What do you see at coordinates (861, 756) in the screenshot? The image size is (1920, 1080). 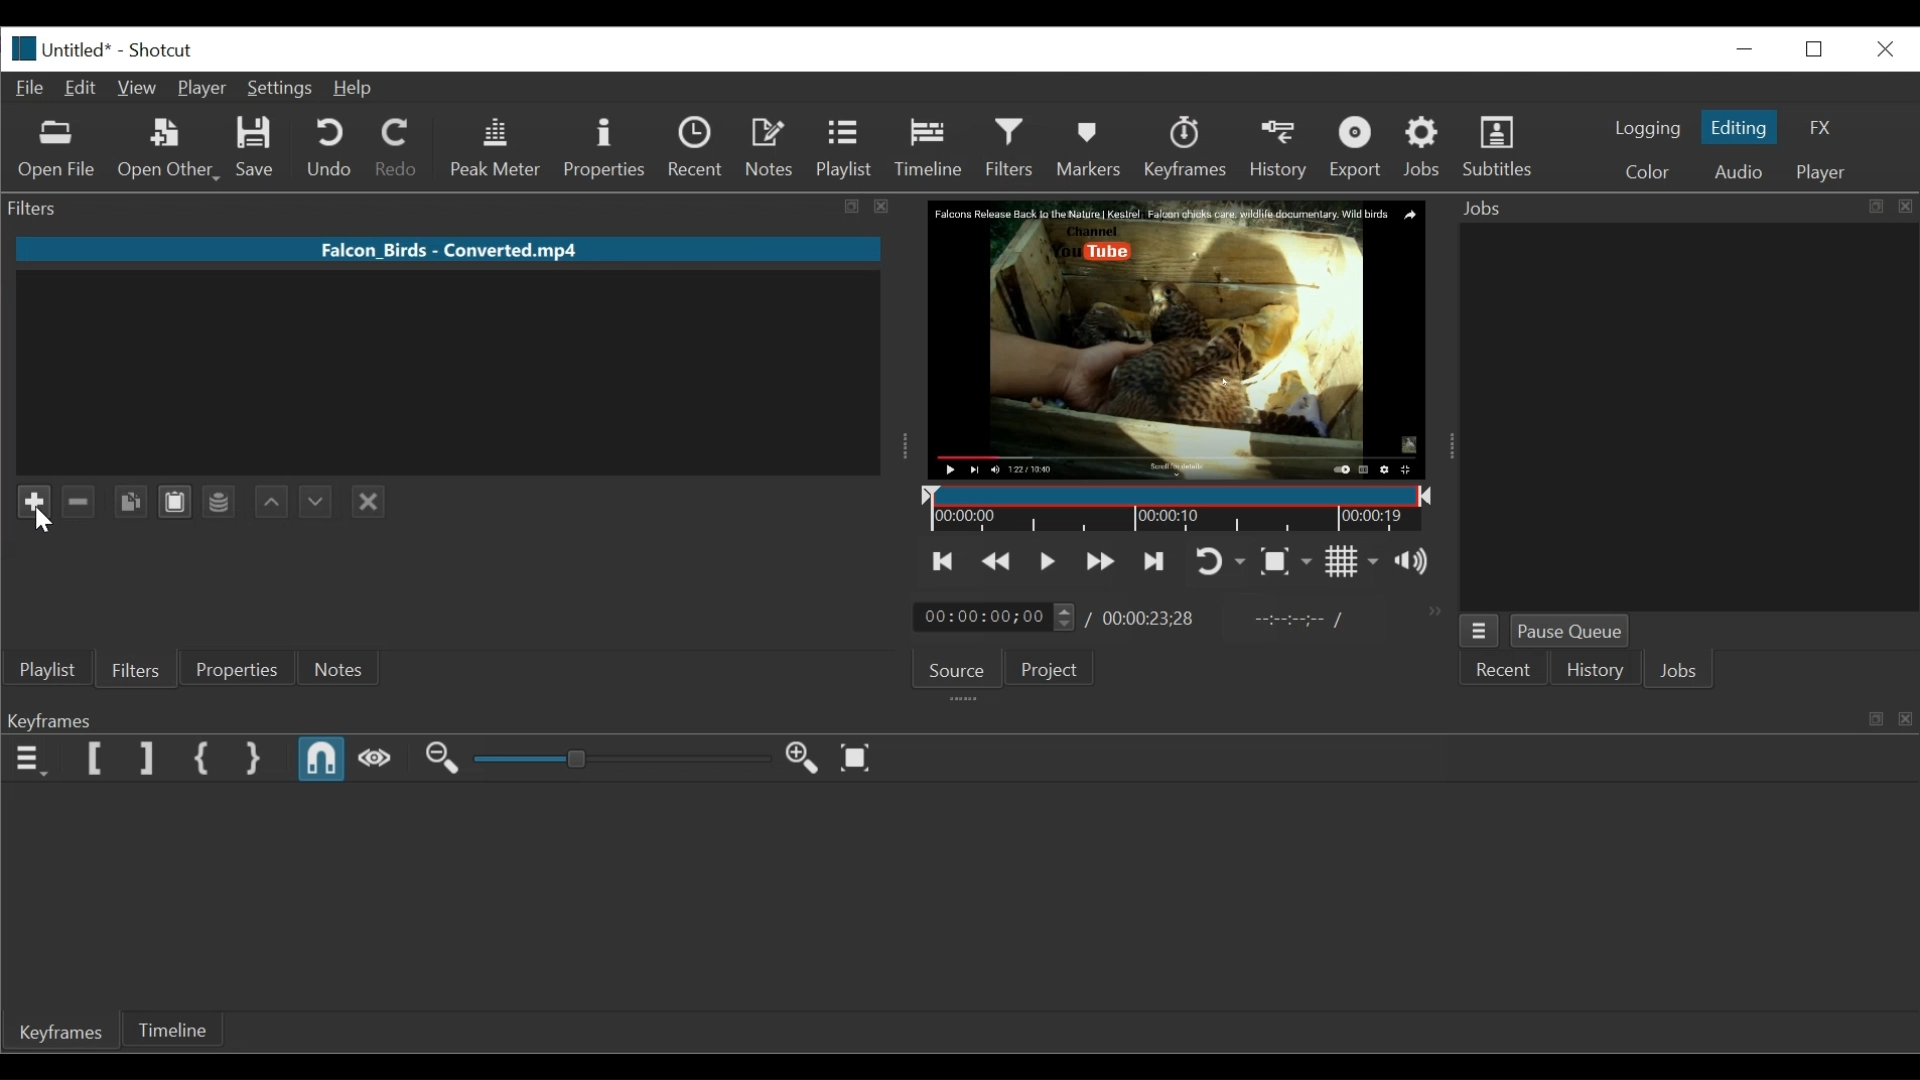 I see `Zoom keyframe to fit` at bounding box center [861, 756].